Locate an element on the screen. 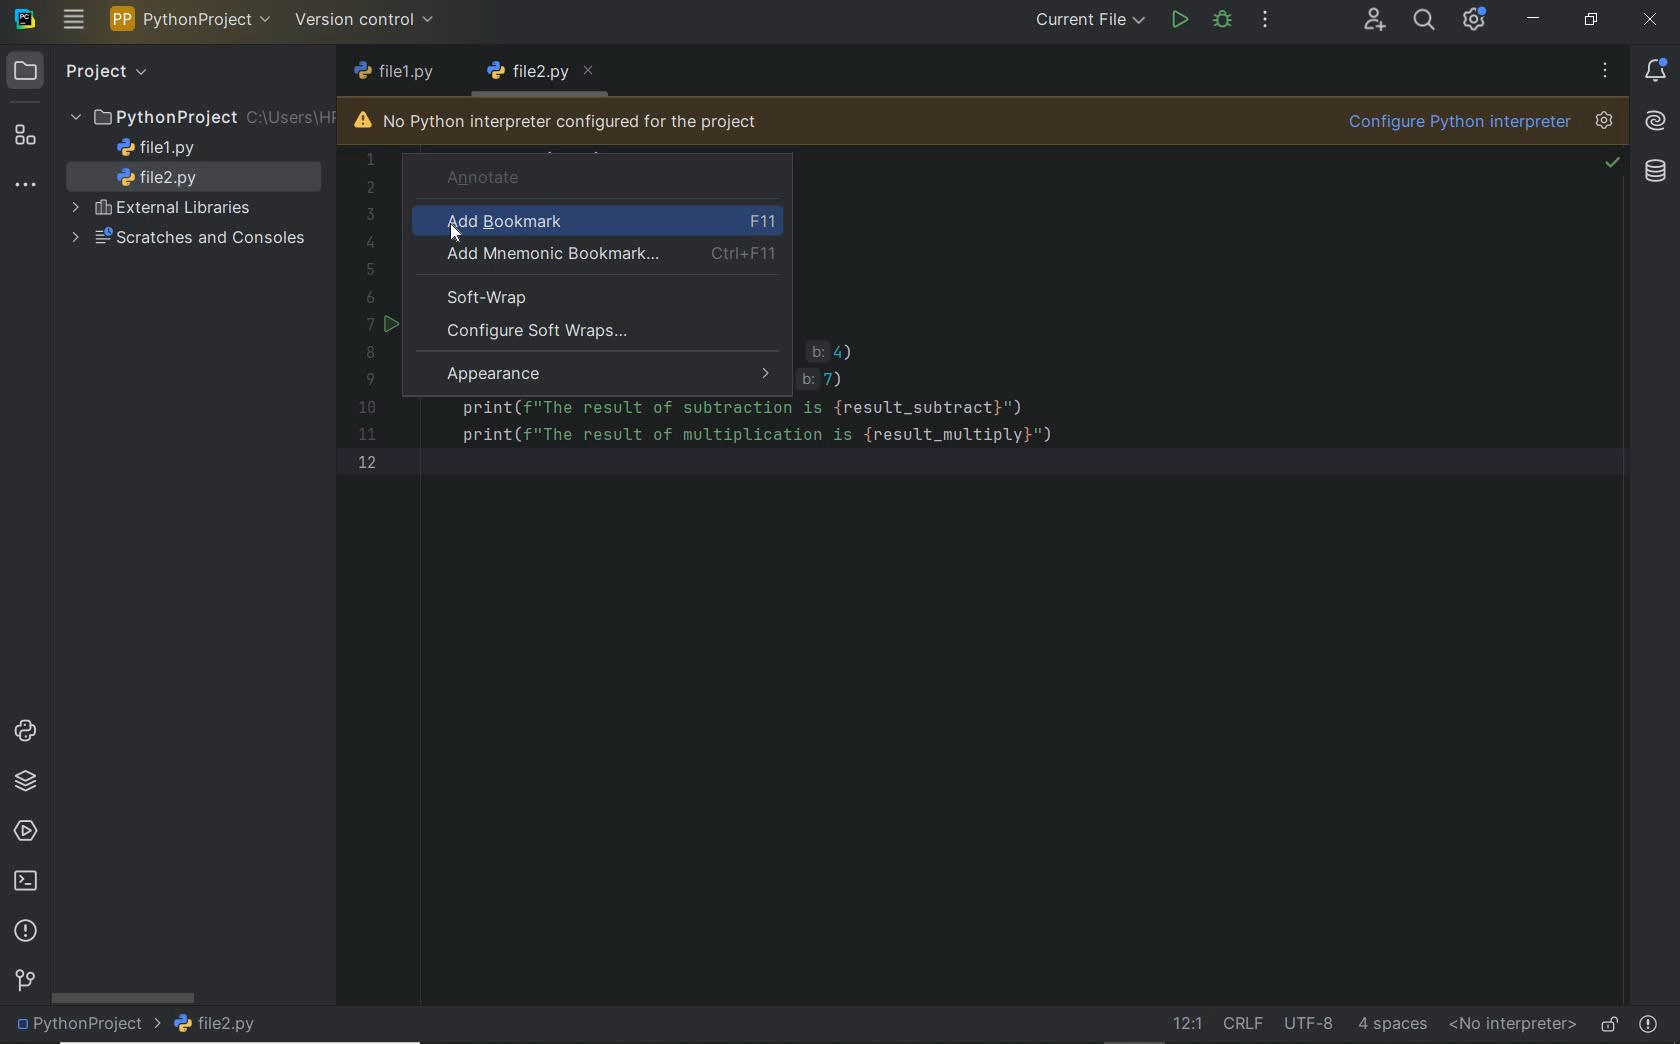  file encoding is located at coordinates (1310, 1022).